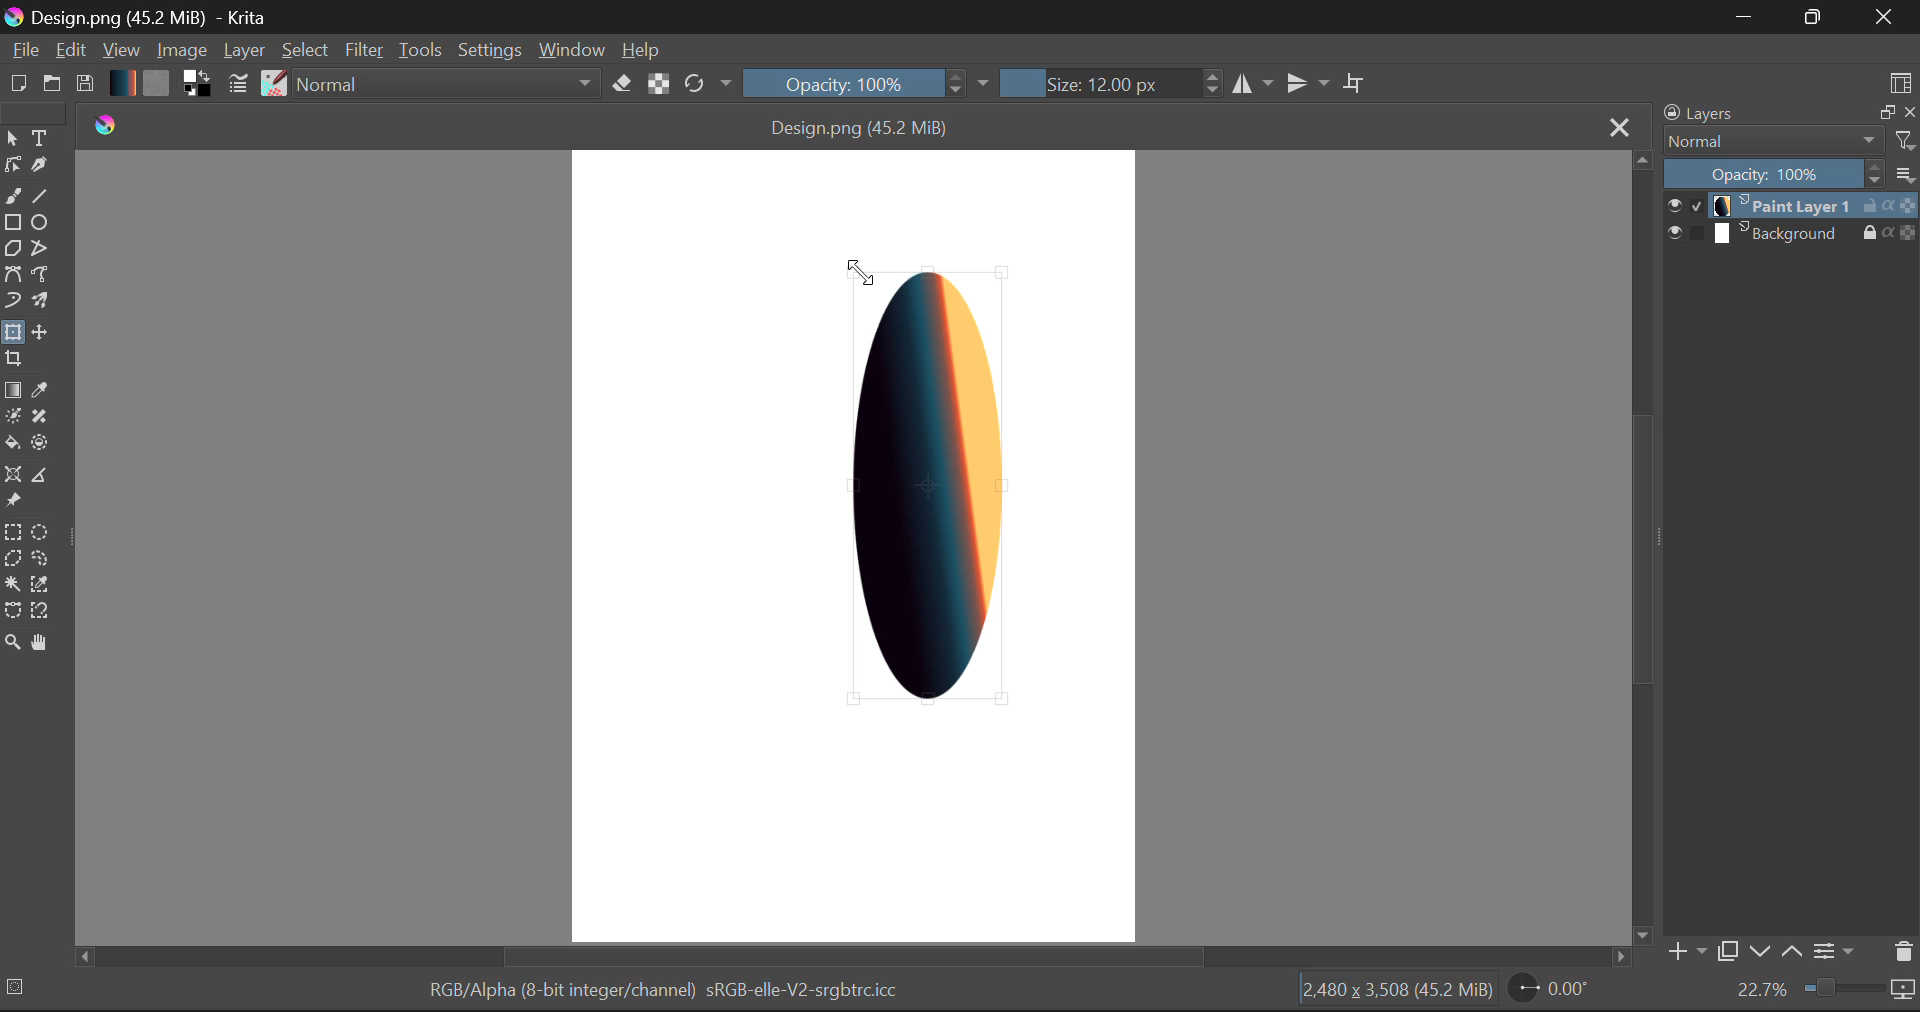  Describe the element at coordinates (41, 275) in the screenshot. I see `Freehand Path Tool` at that location.